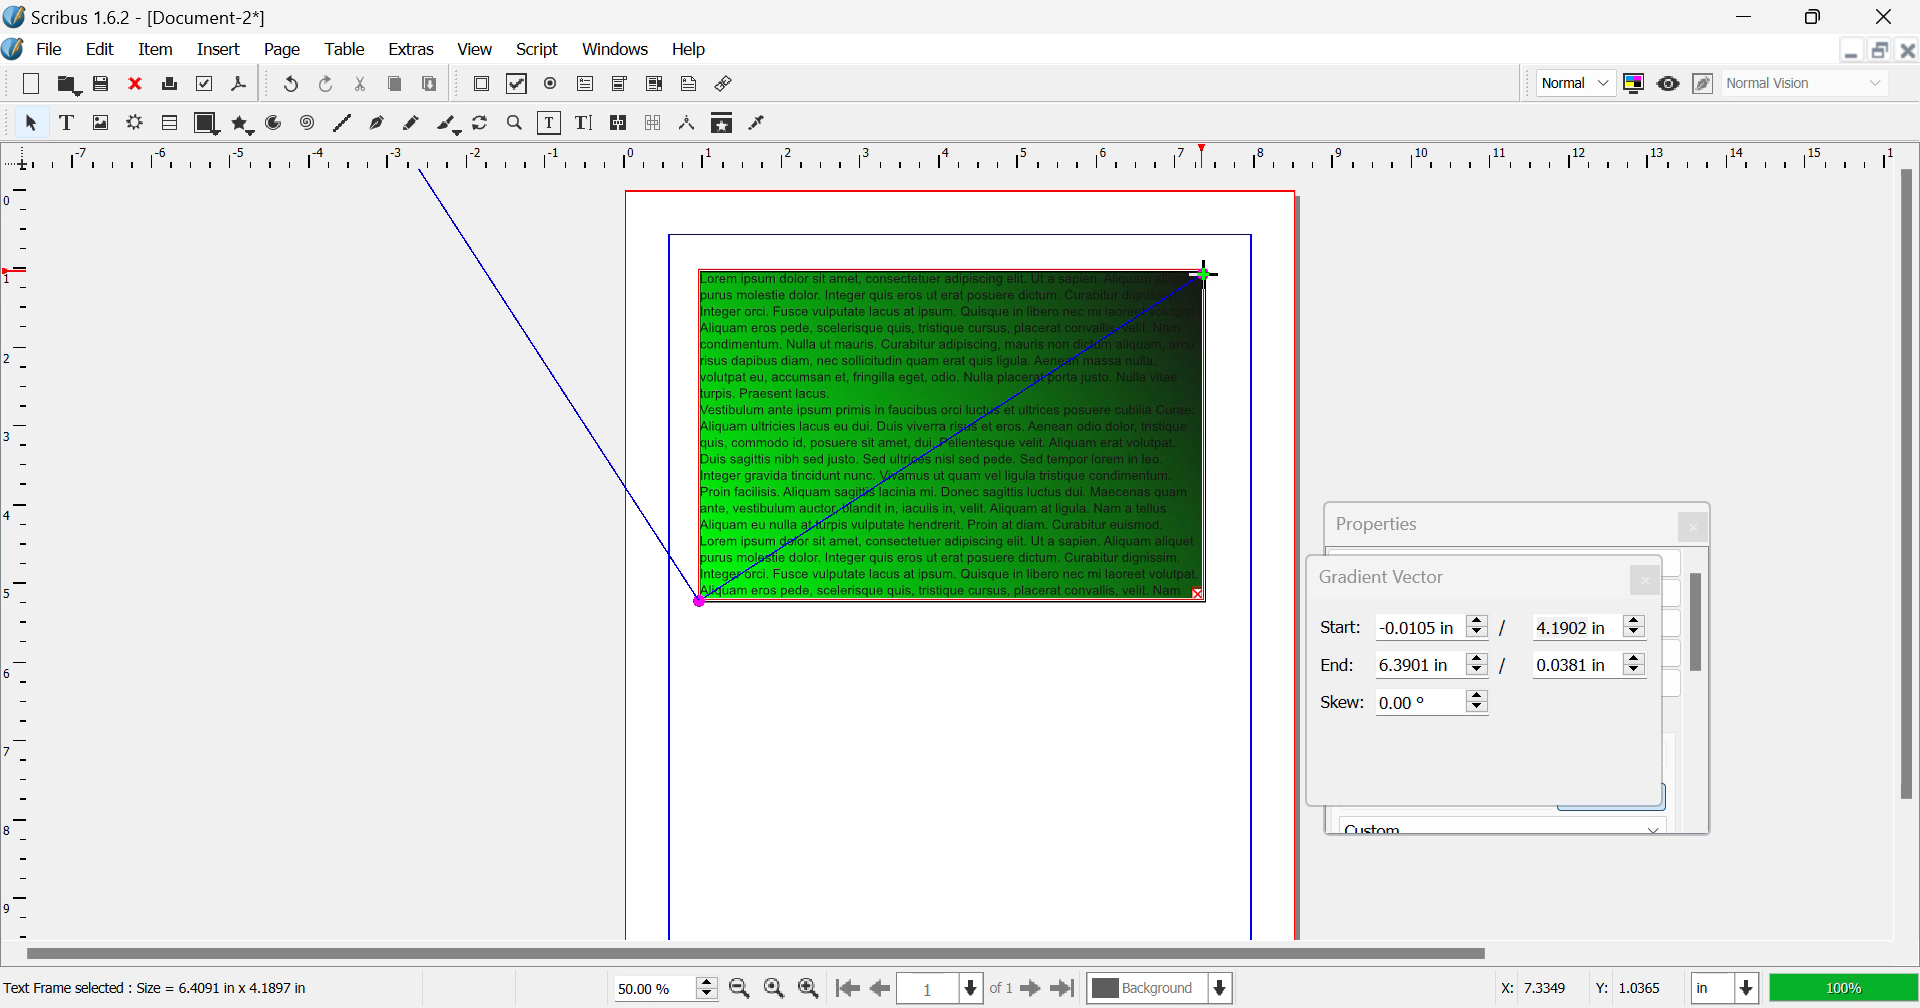 The width and height of the screenshot is (1920, 1008). I want to click on Calligraphic Line, so click(450, 126).